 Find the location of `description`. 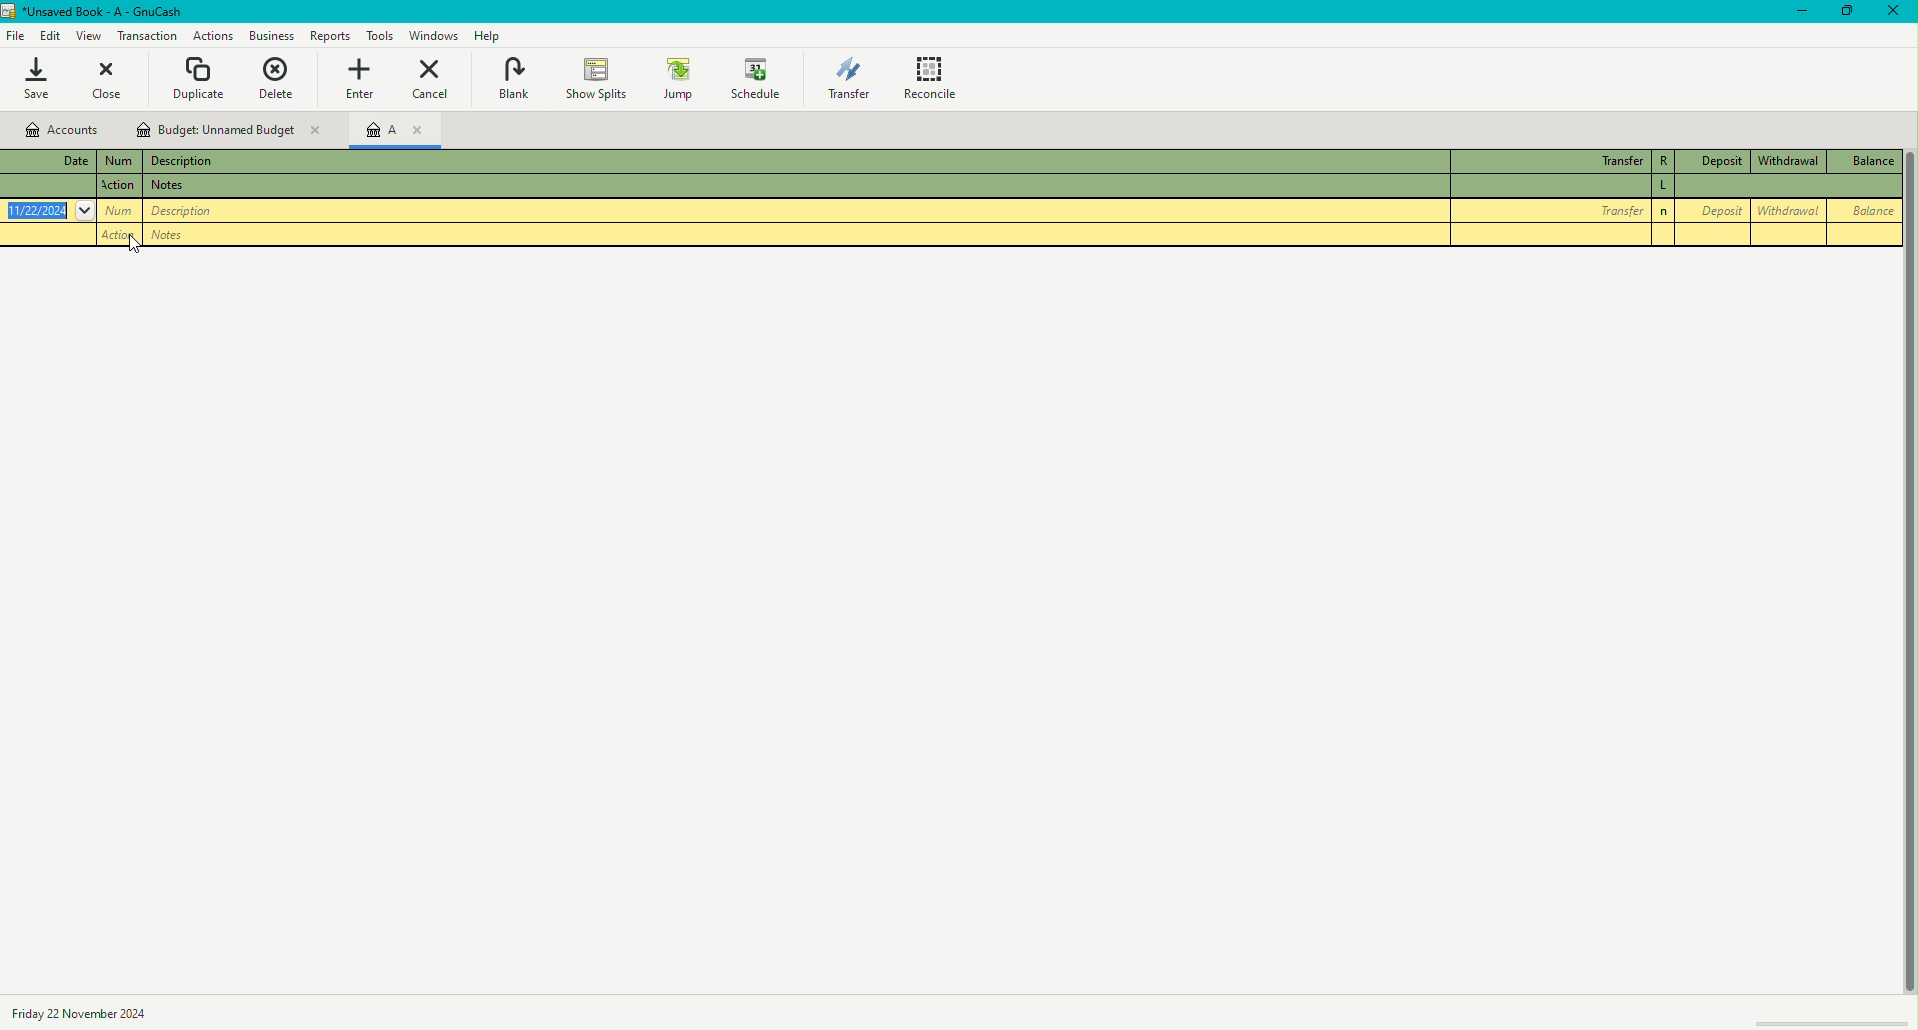

description is located at coordinates (207, 211).